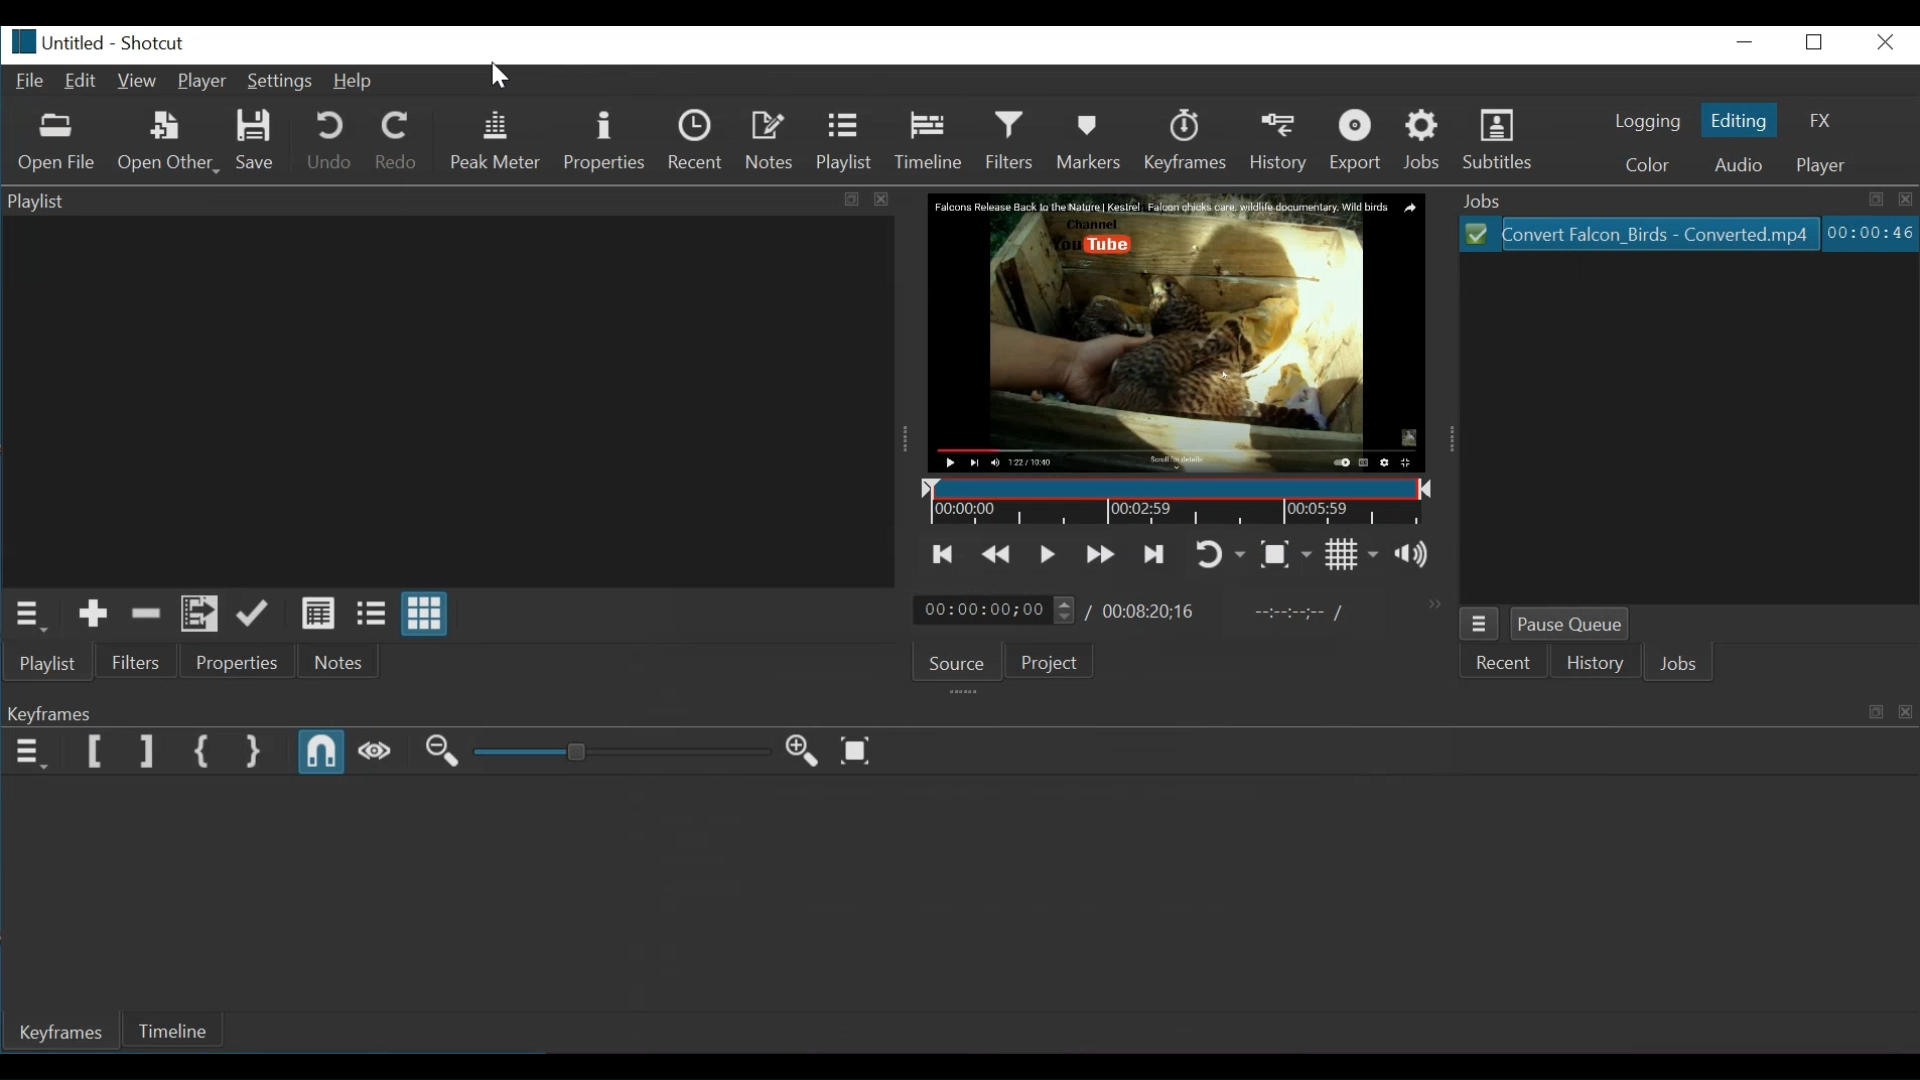  I want to click on Subtitles, so click(1505, 140).